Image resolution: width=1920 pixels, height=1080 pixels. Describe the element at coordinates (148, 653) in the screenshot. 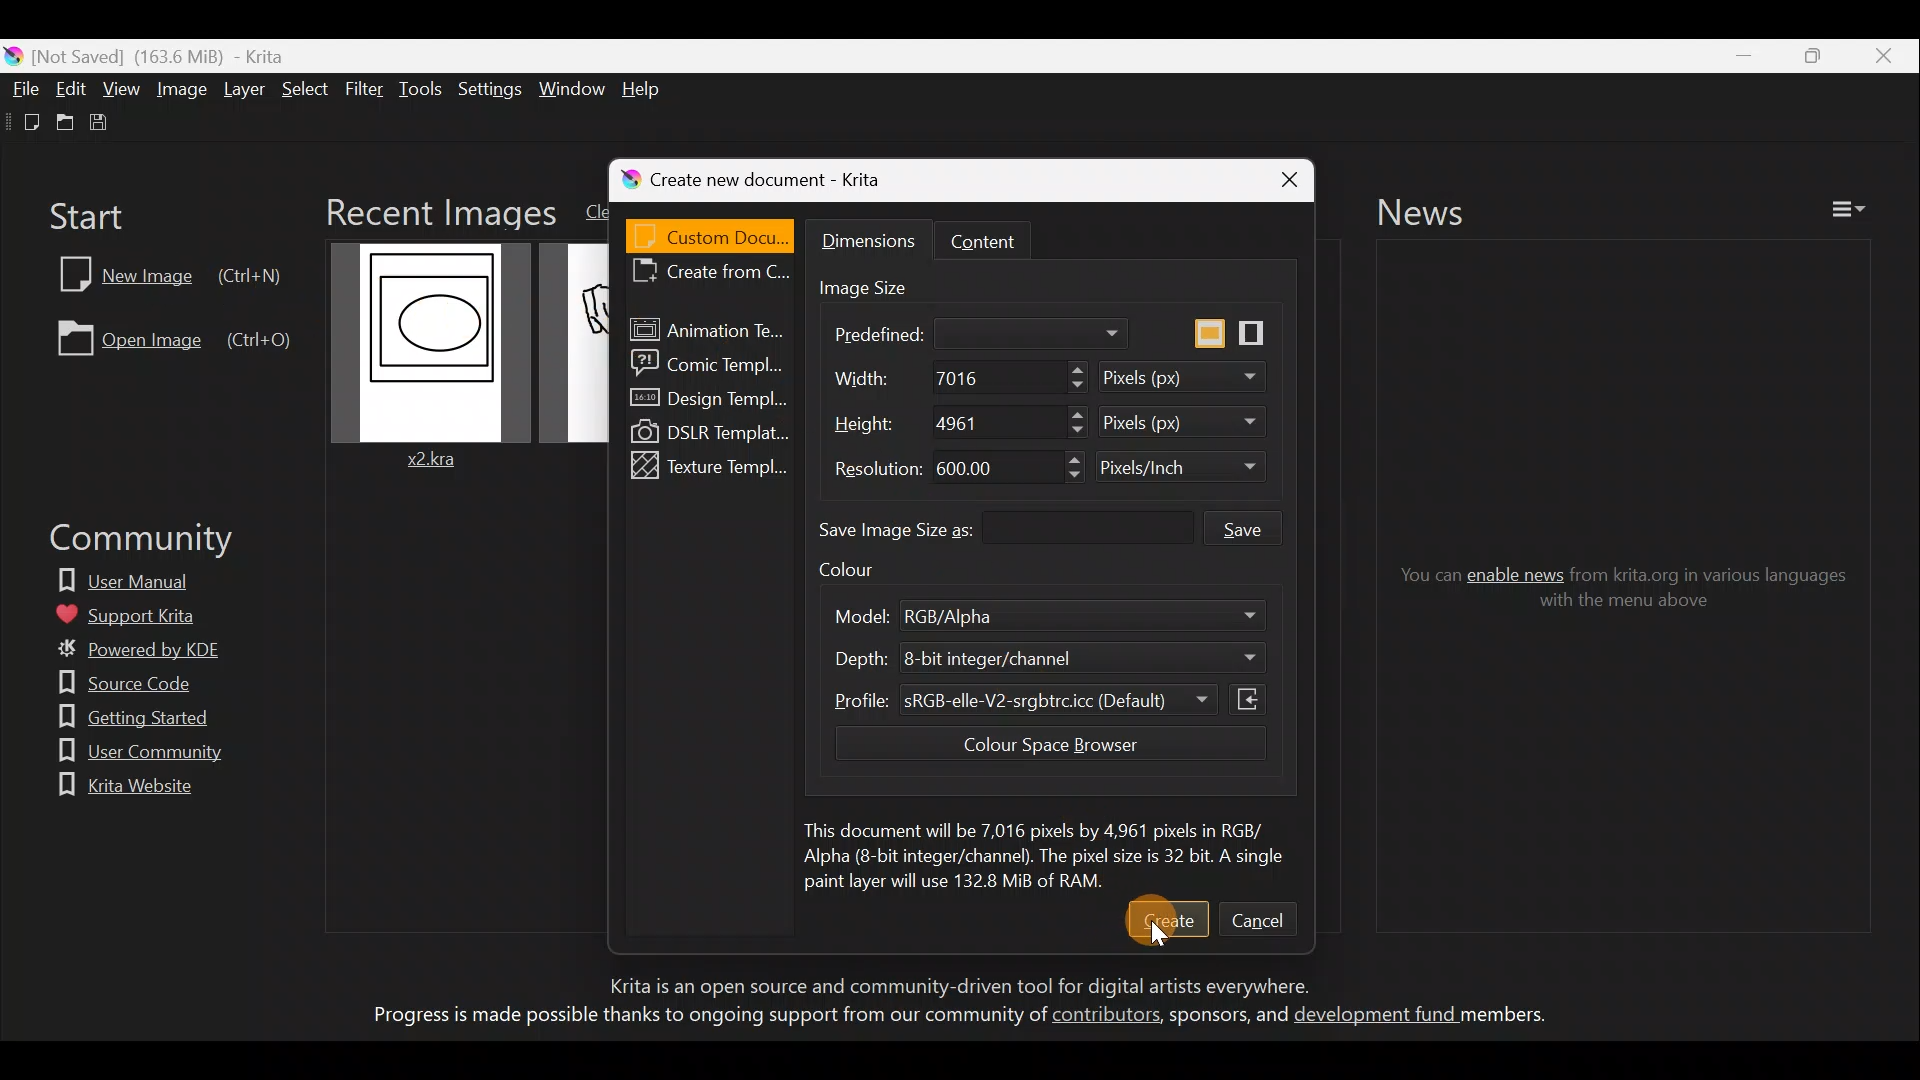

I see `Powered by KDE` at that location.